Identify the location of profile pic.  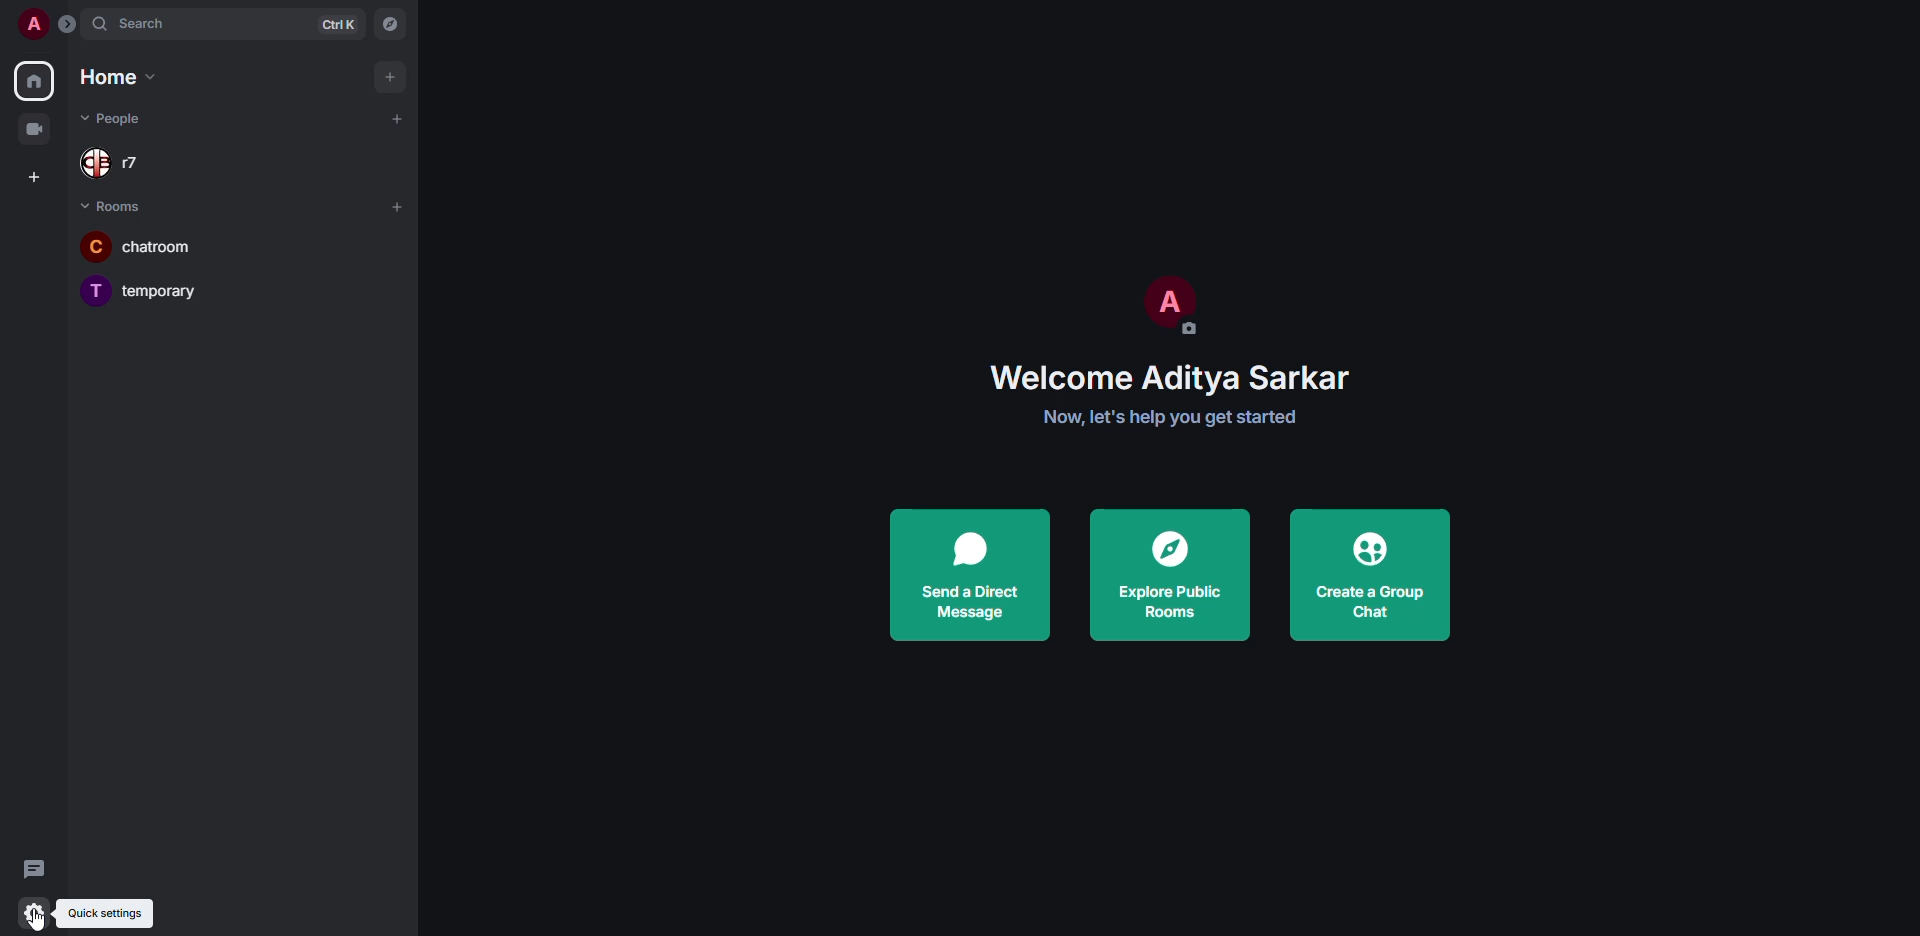
(1165, 302).